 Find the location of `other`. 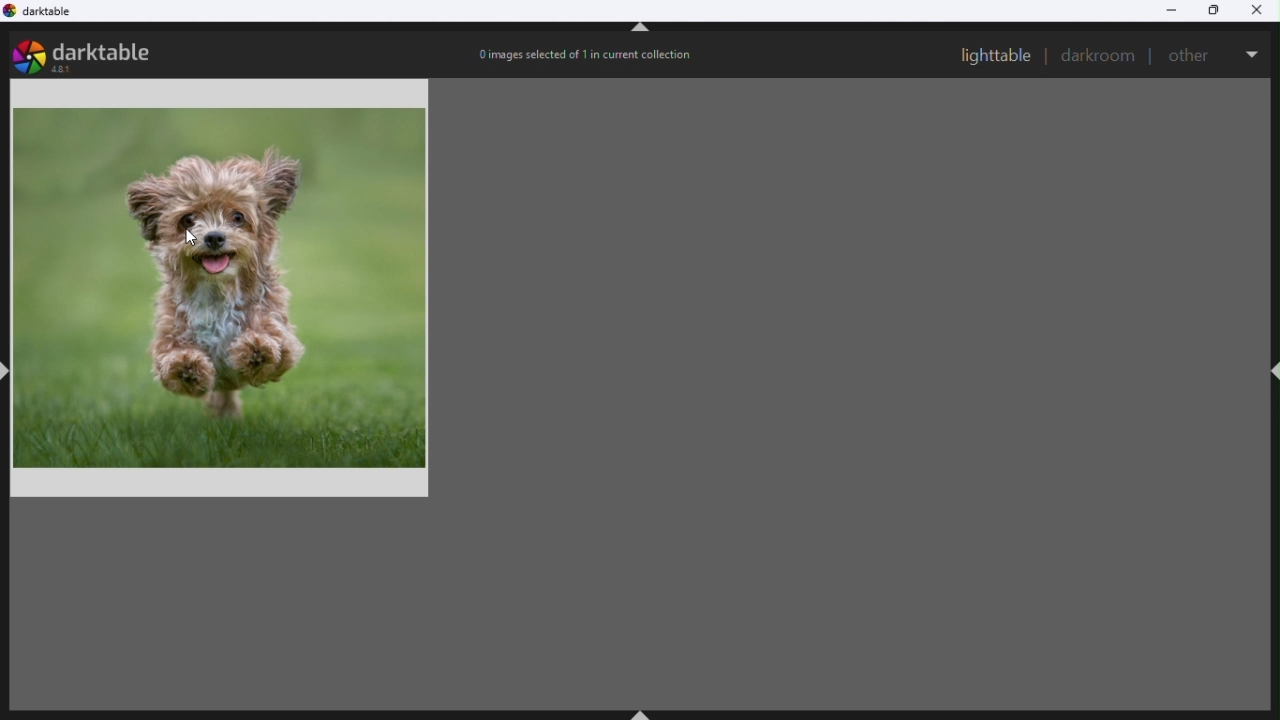

other is located at coordinates (1191, 54).